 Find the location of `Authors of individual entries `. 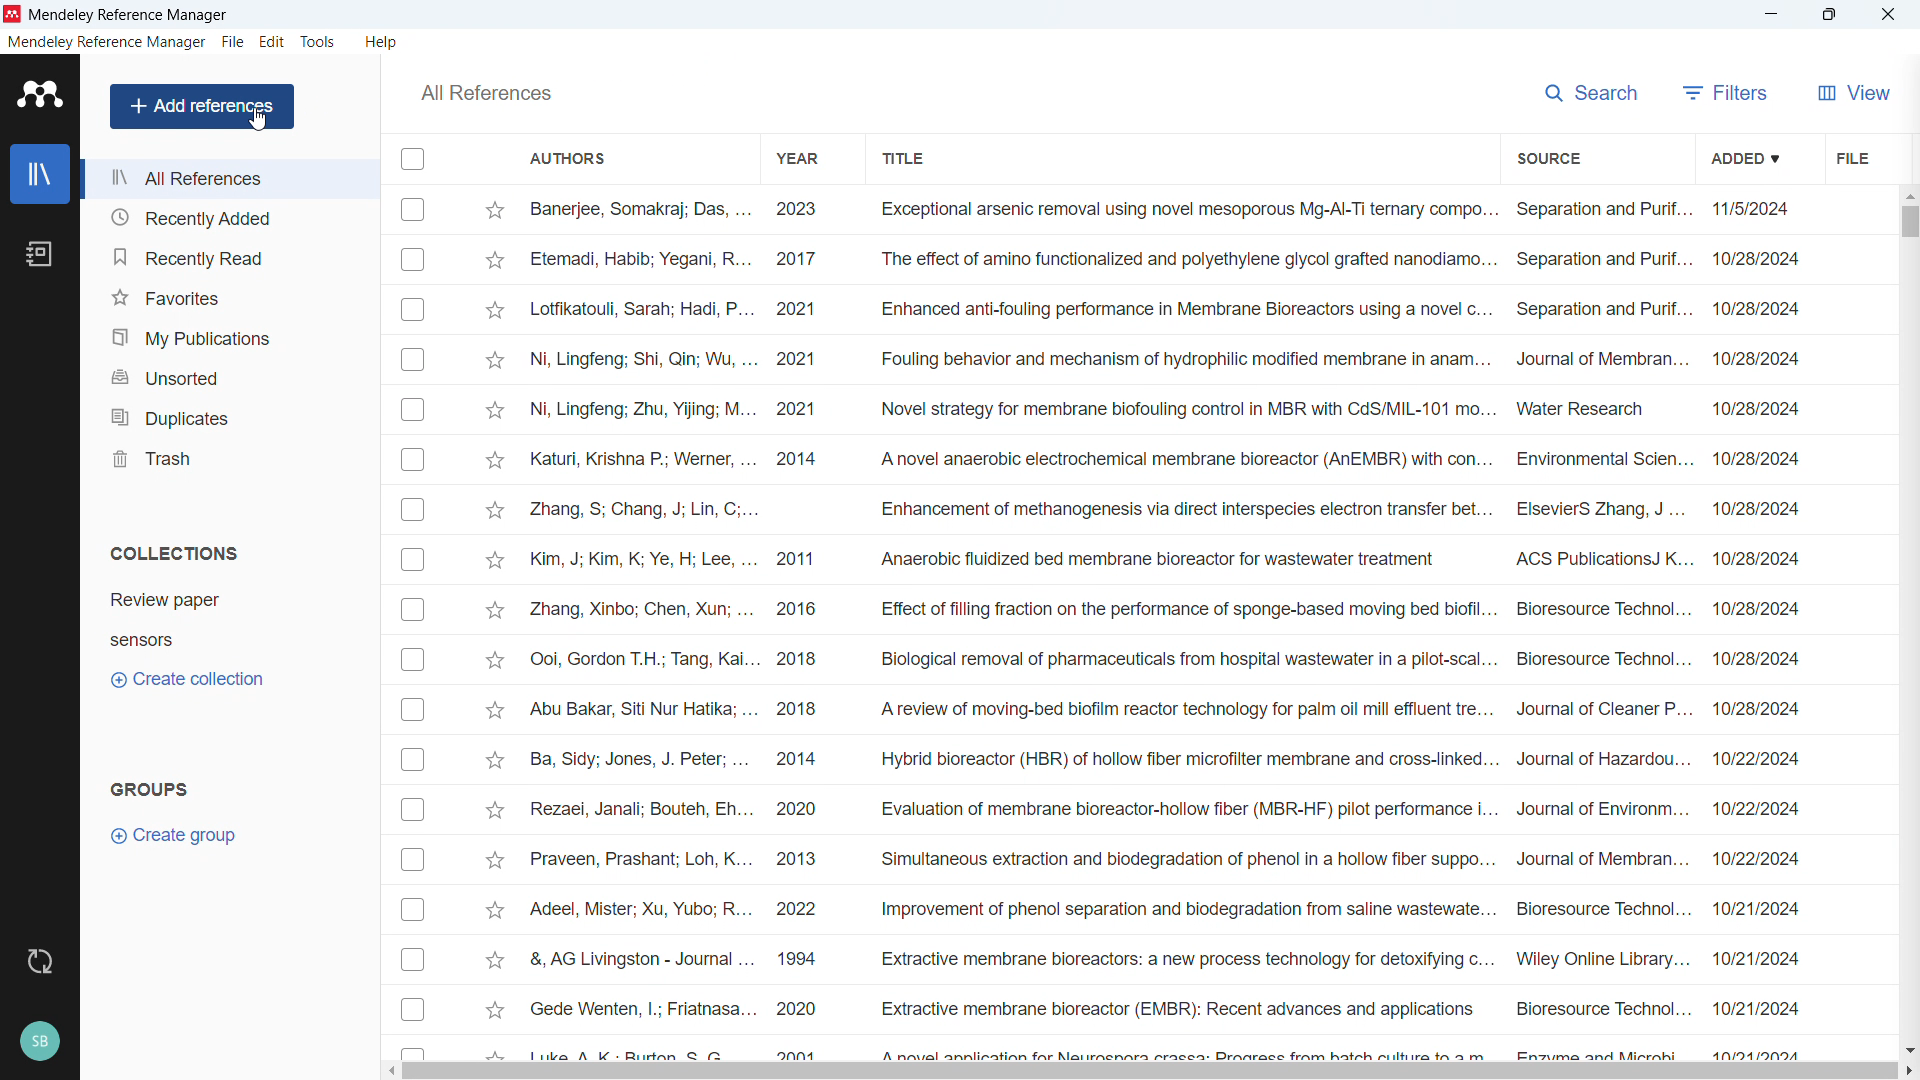

Authors of individual entries  is located at coordinates (638, 626).